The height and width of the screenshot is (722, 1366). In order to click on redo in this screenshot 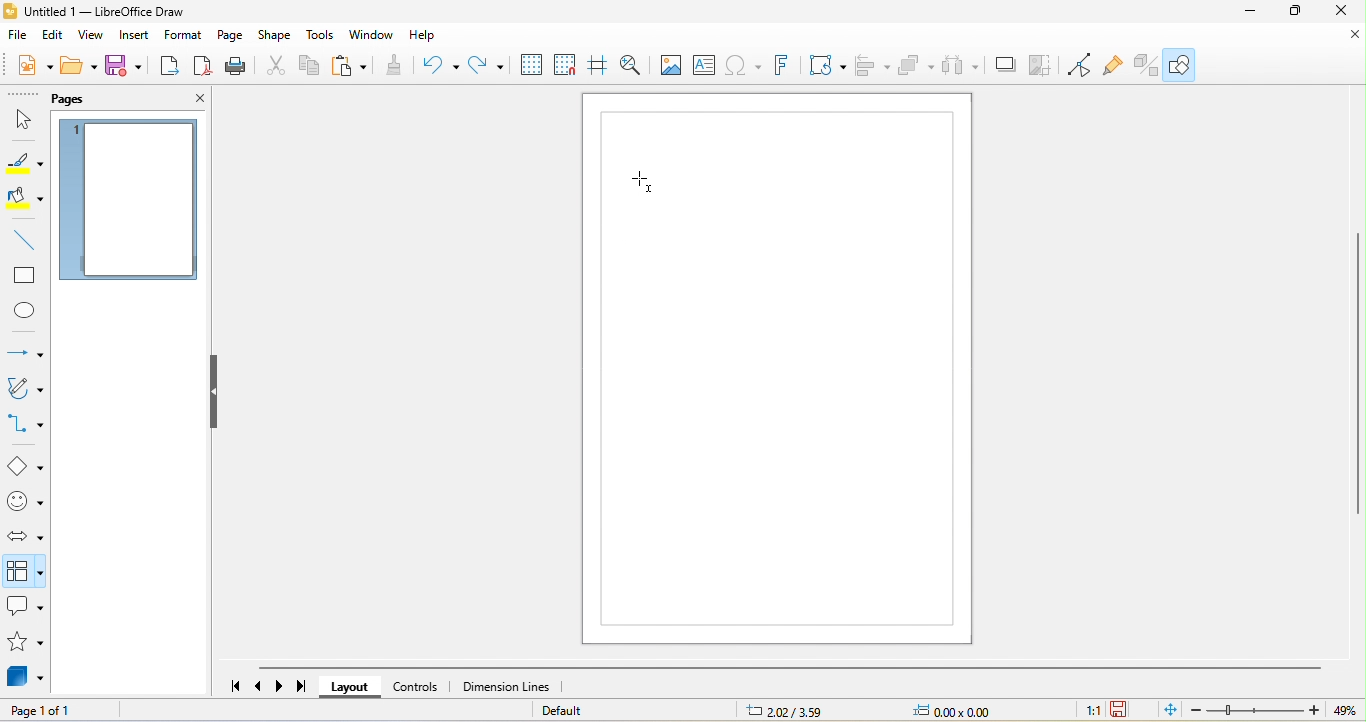, I will do `click(488, 67)`.